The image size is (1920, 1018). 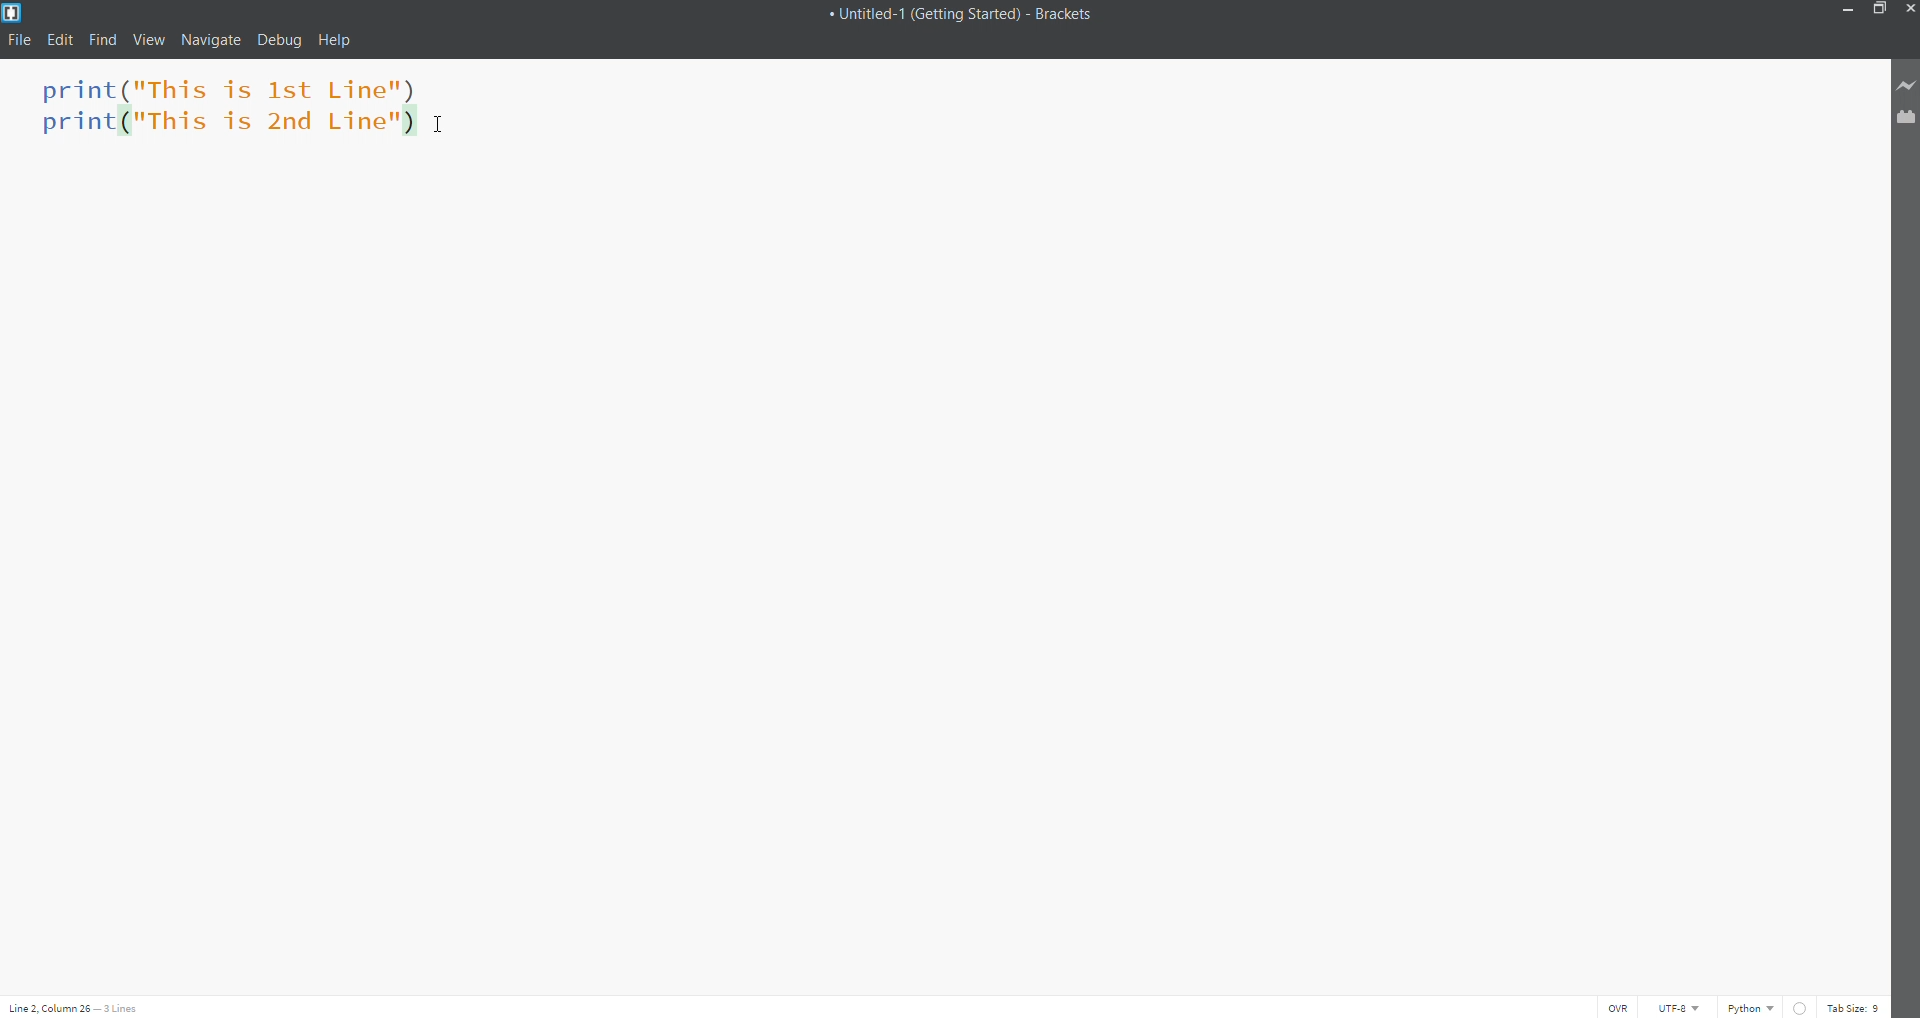 I want to click on File Type, so click(x=1748, y=1007).